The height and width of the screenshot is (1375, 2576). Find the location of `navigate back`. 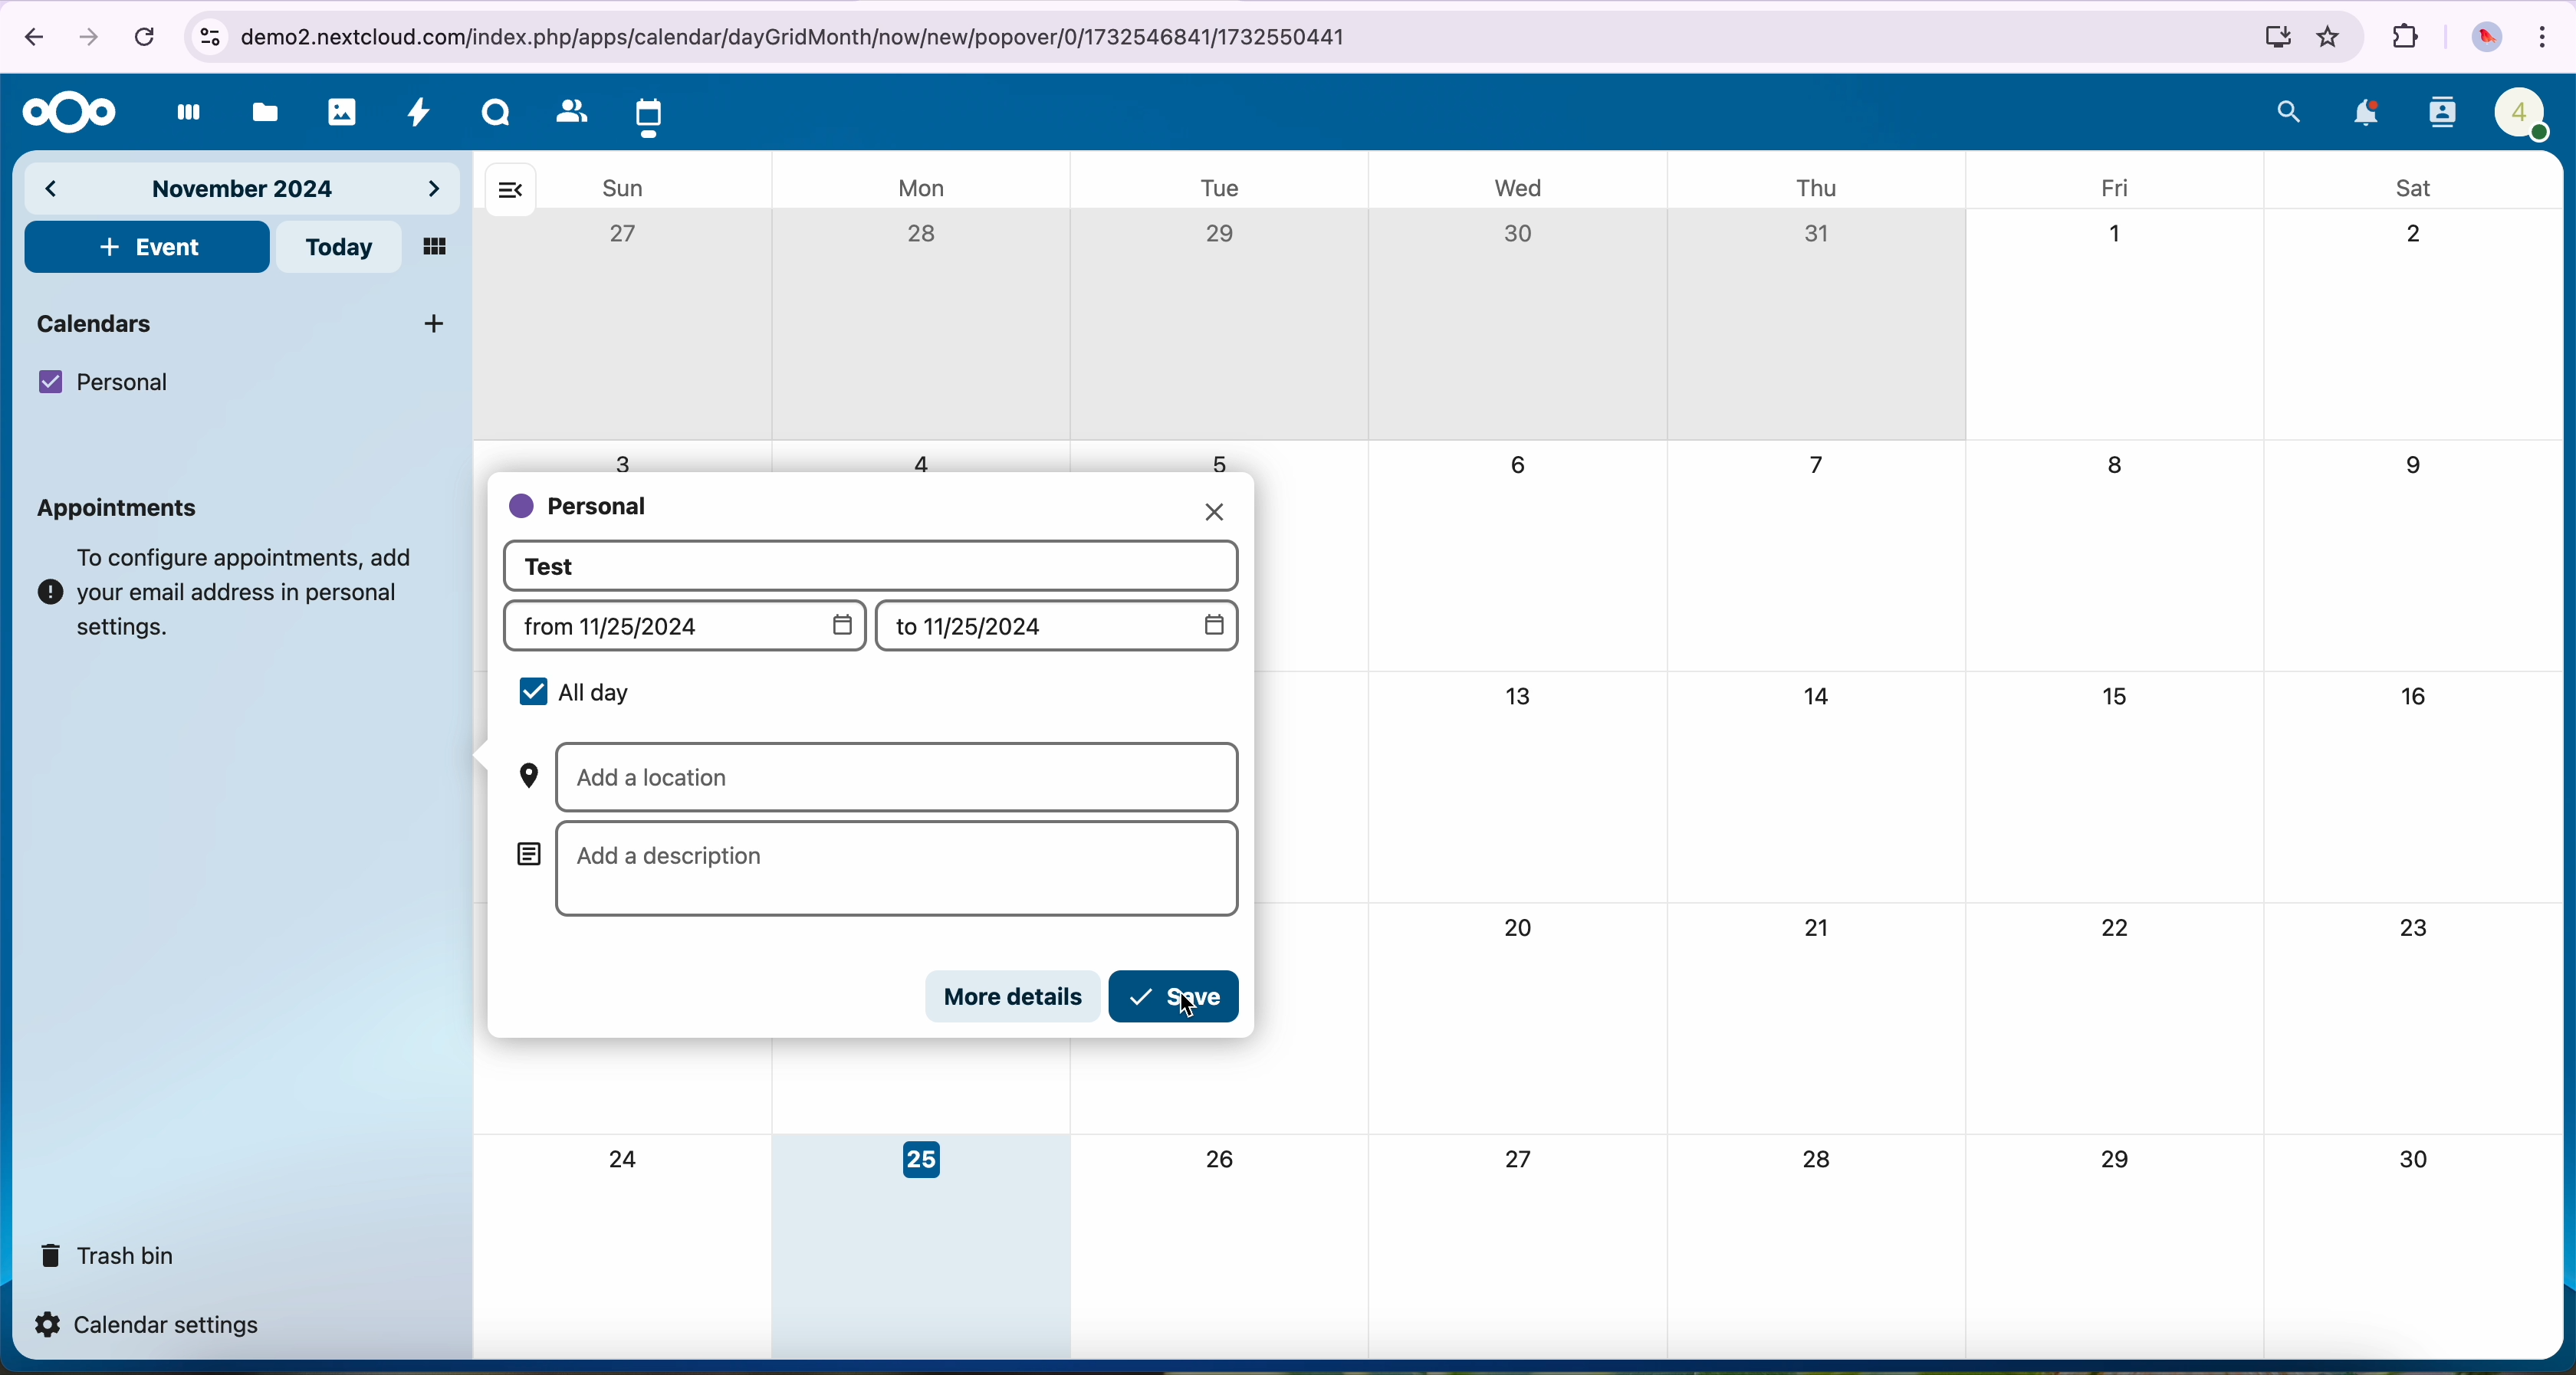

navigate back is located at coordinates (34, 35).